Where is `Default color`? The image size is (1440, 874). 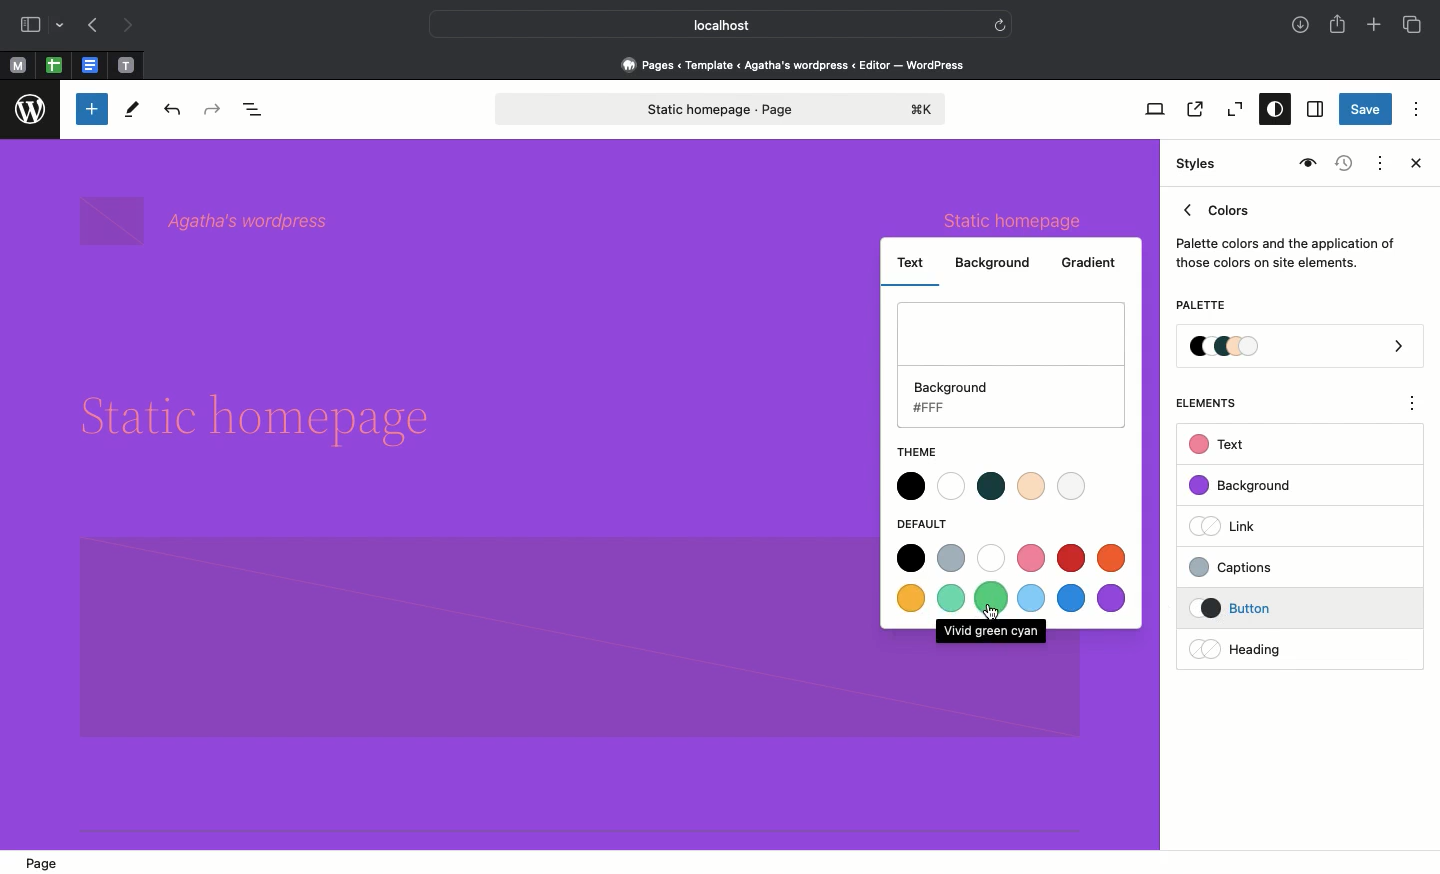 Default color is located at coordinates (1012, 578).